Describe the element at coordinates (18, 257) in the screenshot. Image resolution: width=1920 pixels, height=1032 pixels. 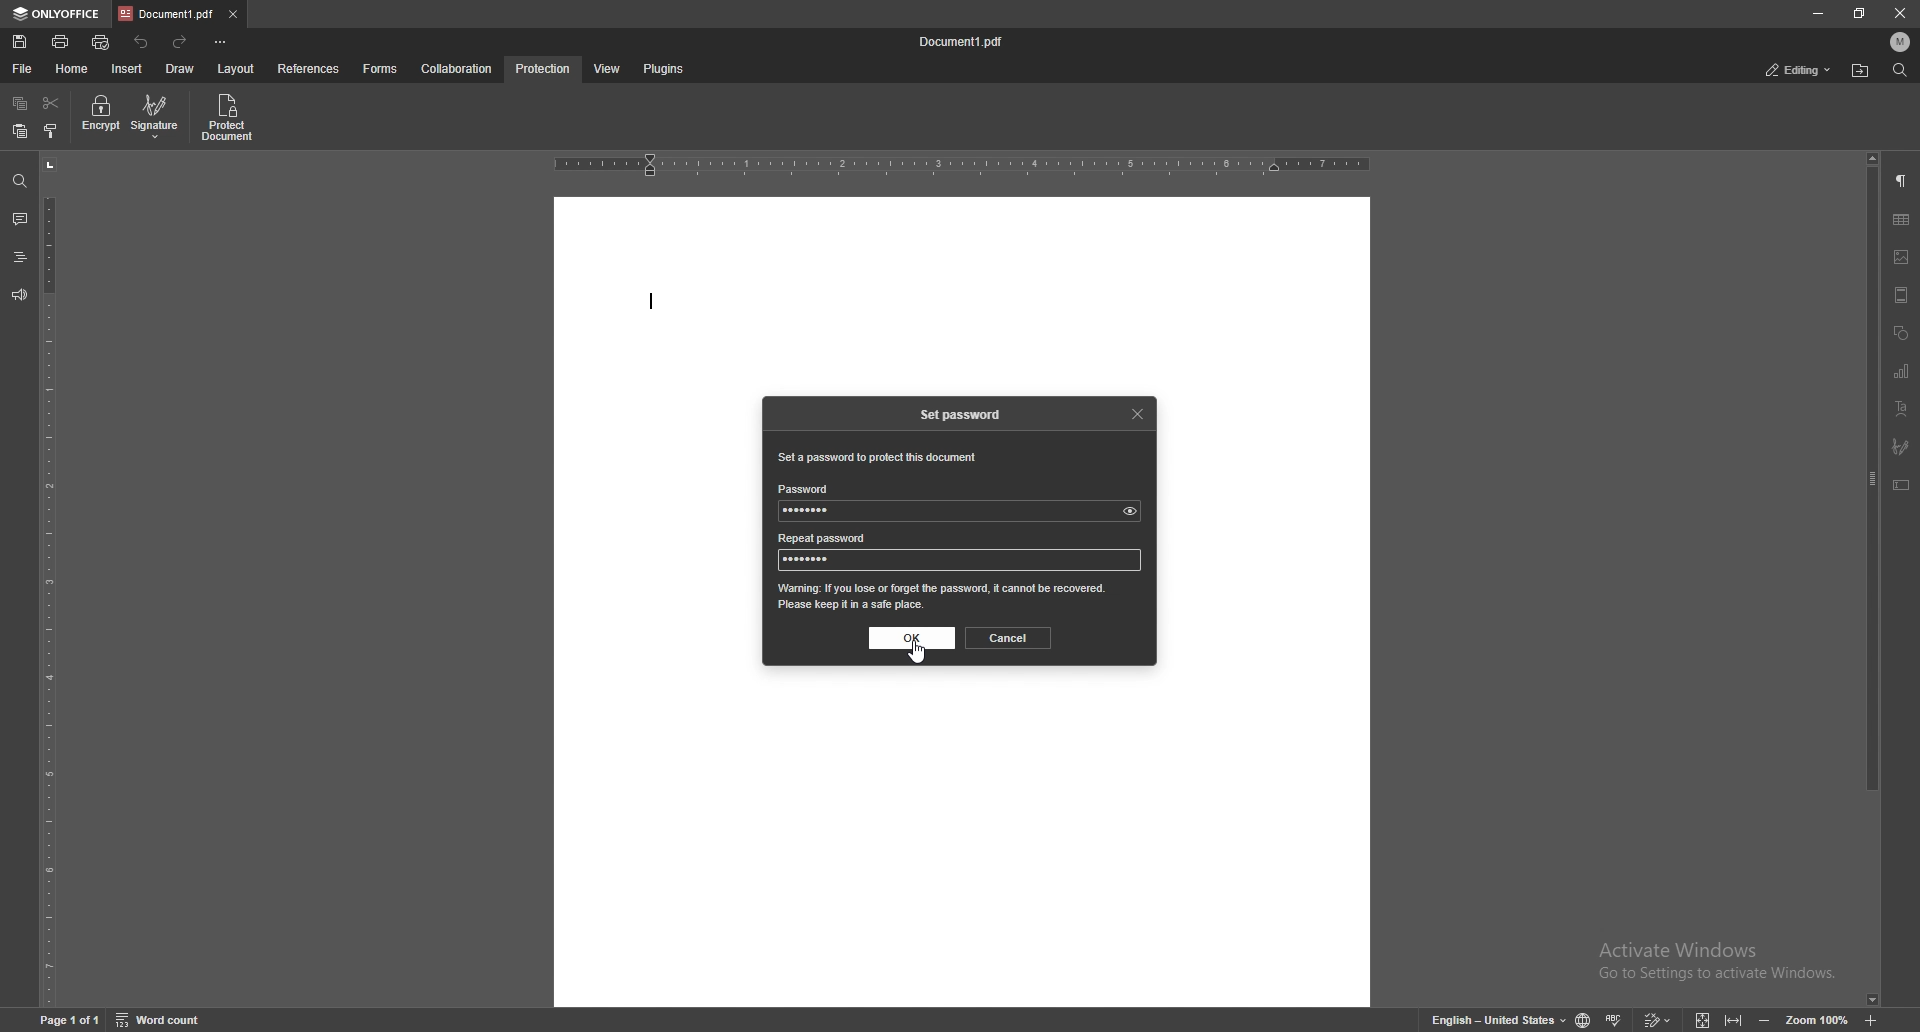
I see `headings` at that location.